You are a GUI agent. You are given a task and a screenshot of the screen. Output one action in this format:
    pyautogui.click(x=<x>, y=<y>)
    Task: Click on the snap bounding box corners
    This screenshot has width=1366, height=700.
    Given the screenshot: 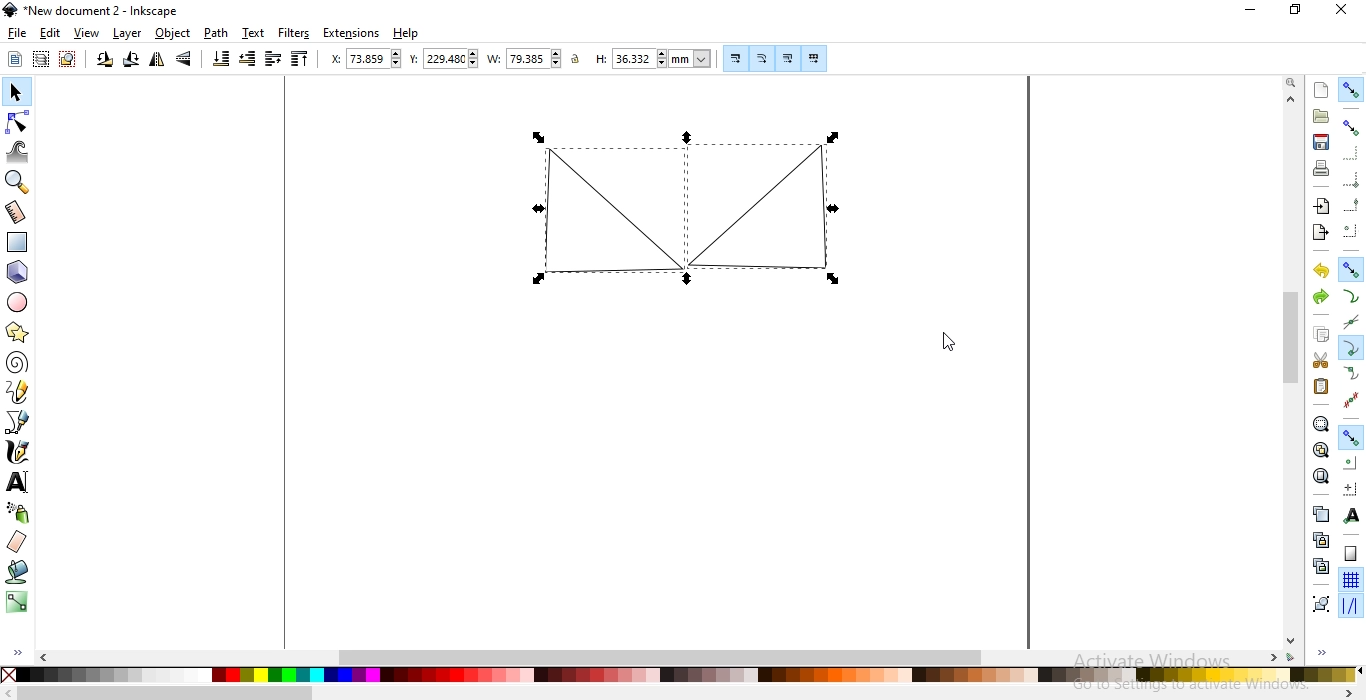 What is the action you would take?
    pyautogui.click(x=1352, y=177)
    